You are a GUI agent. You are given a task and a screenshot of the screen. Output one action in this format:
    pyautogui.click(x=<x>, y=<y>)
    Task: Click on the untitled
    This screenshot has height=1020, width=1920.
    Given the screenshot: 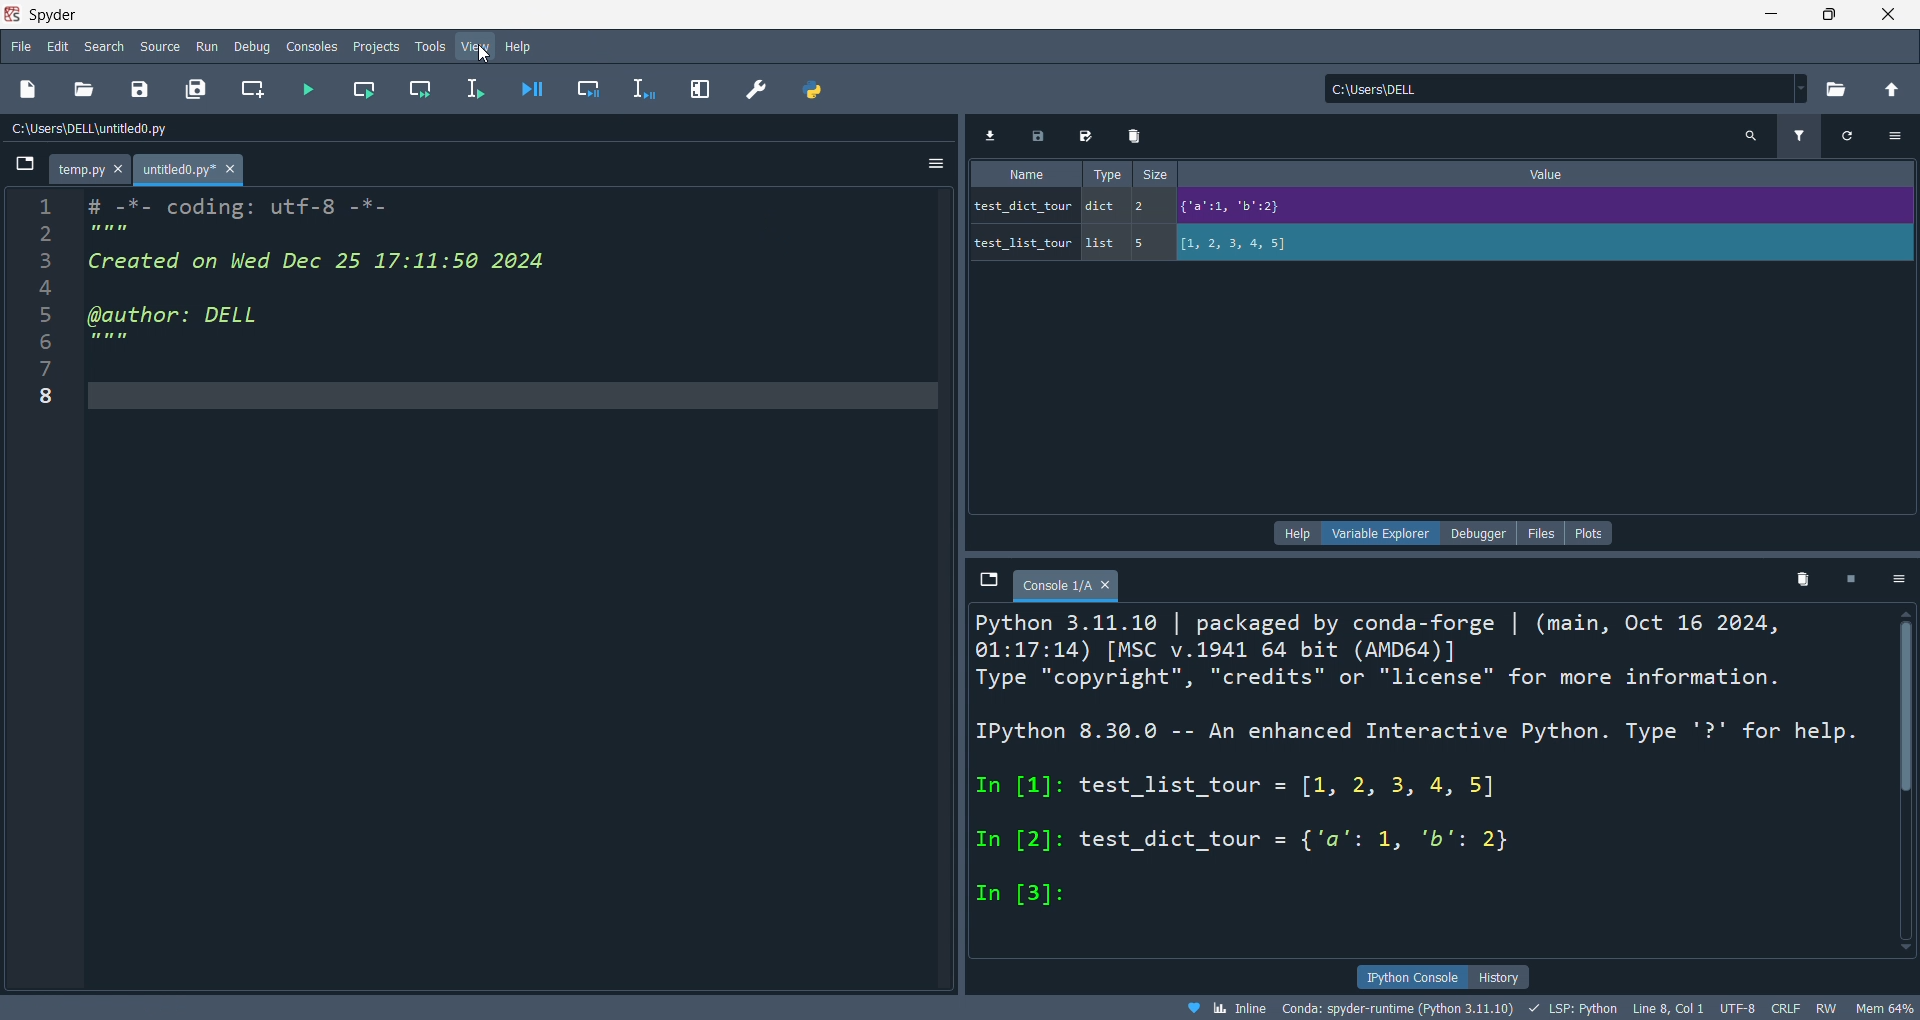 What is the action you would take?
    pyautogui.click(x=192, y=171)
    